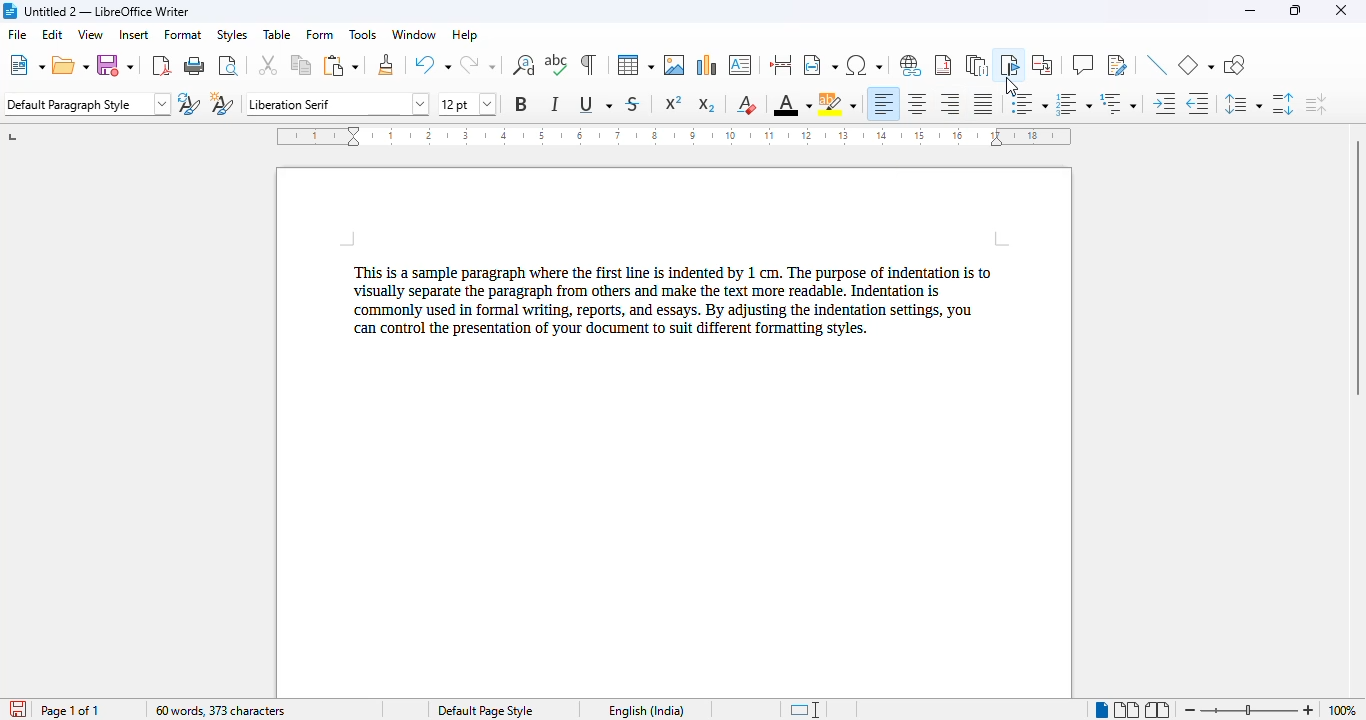 The width and height of the screenshot is (1366, 720). Describe the element at coordinates (674, 65) in the screenshot. I see `insert image` at that location.